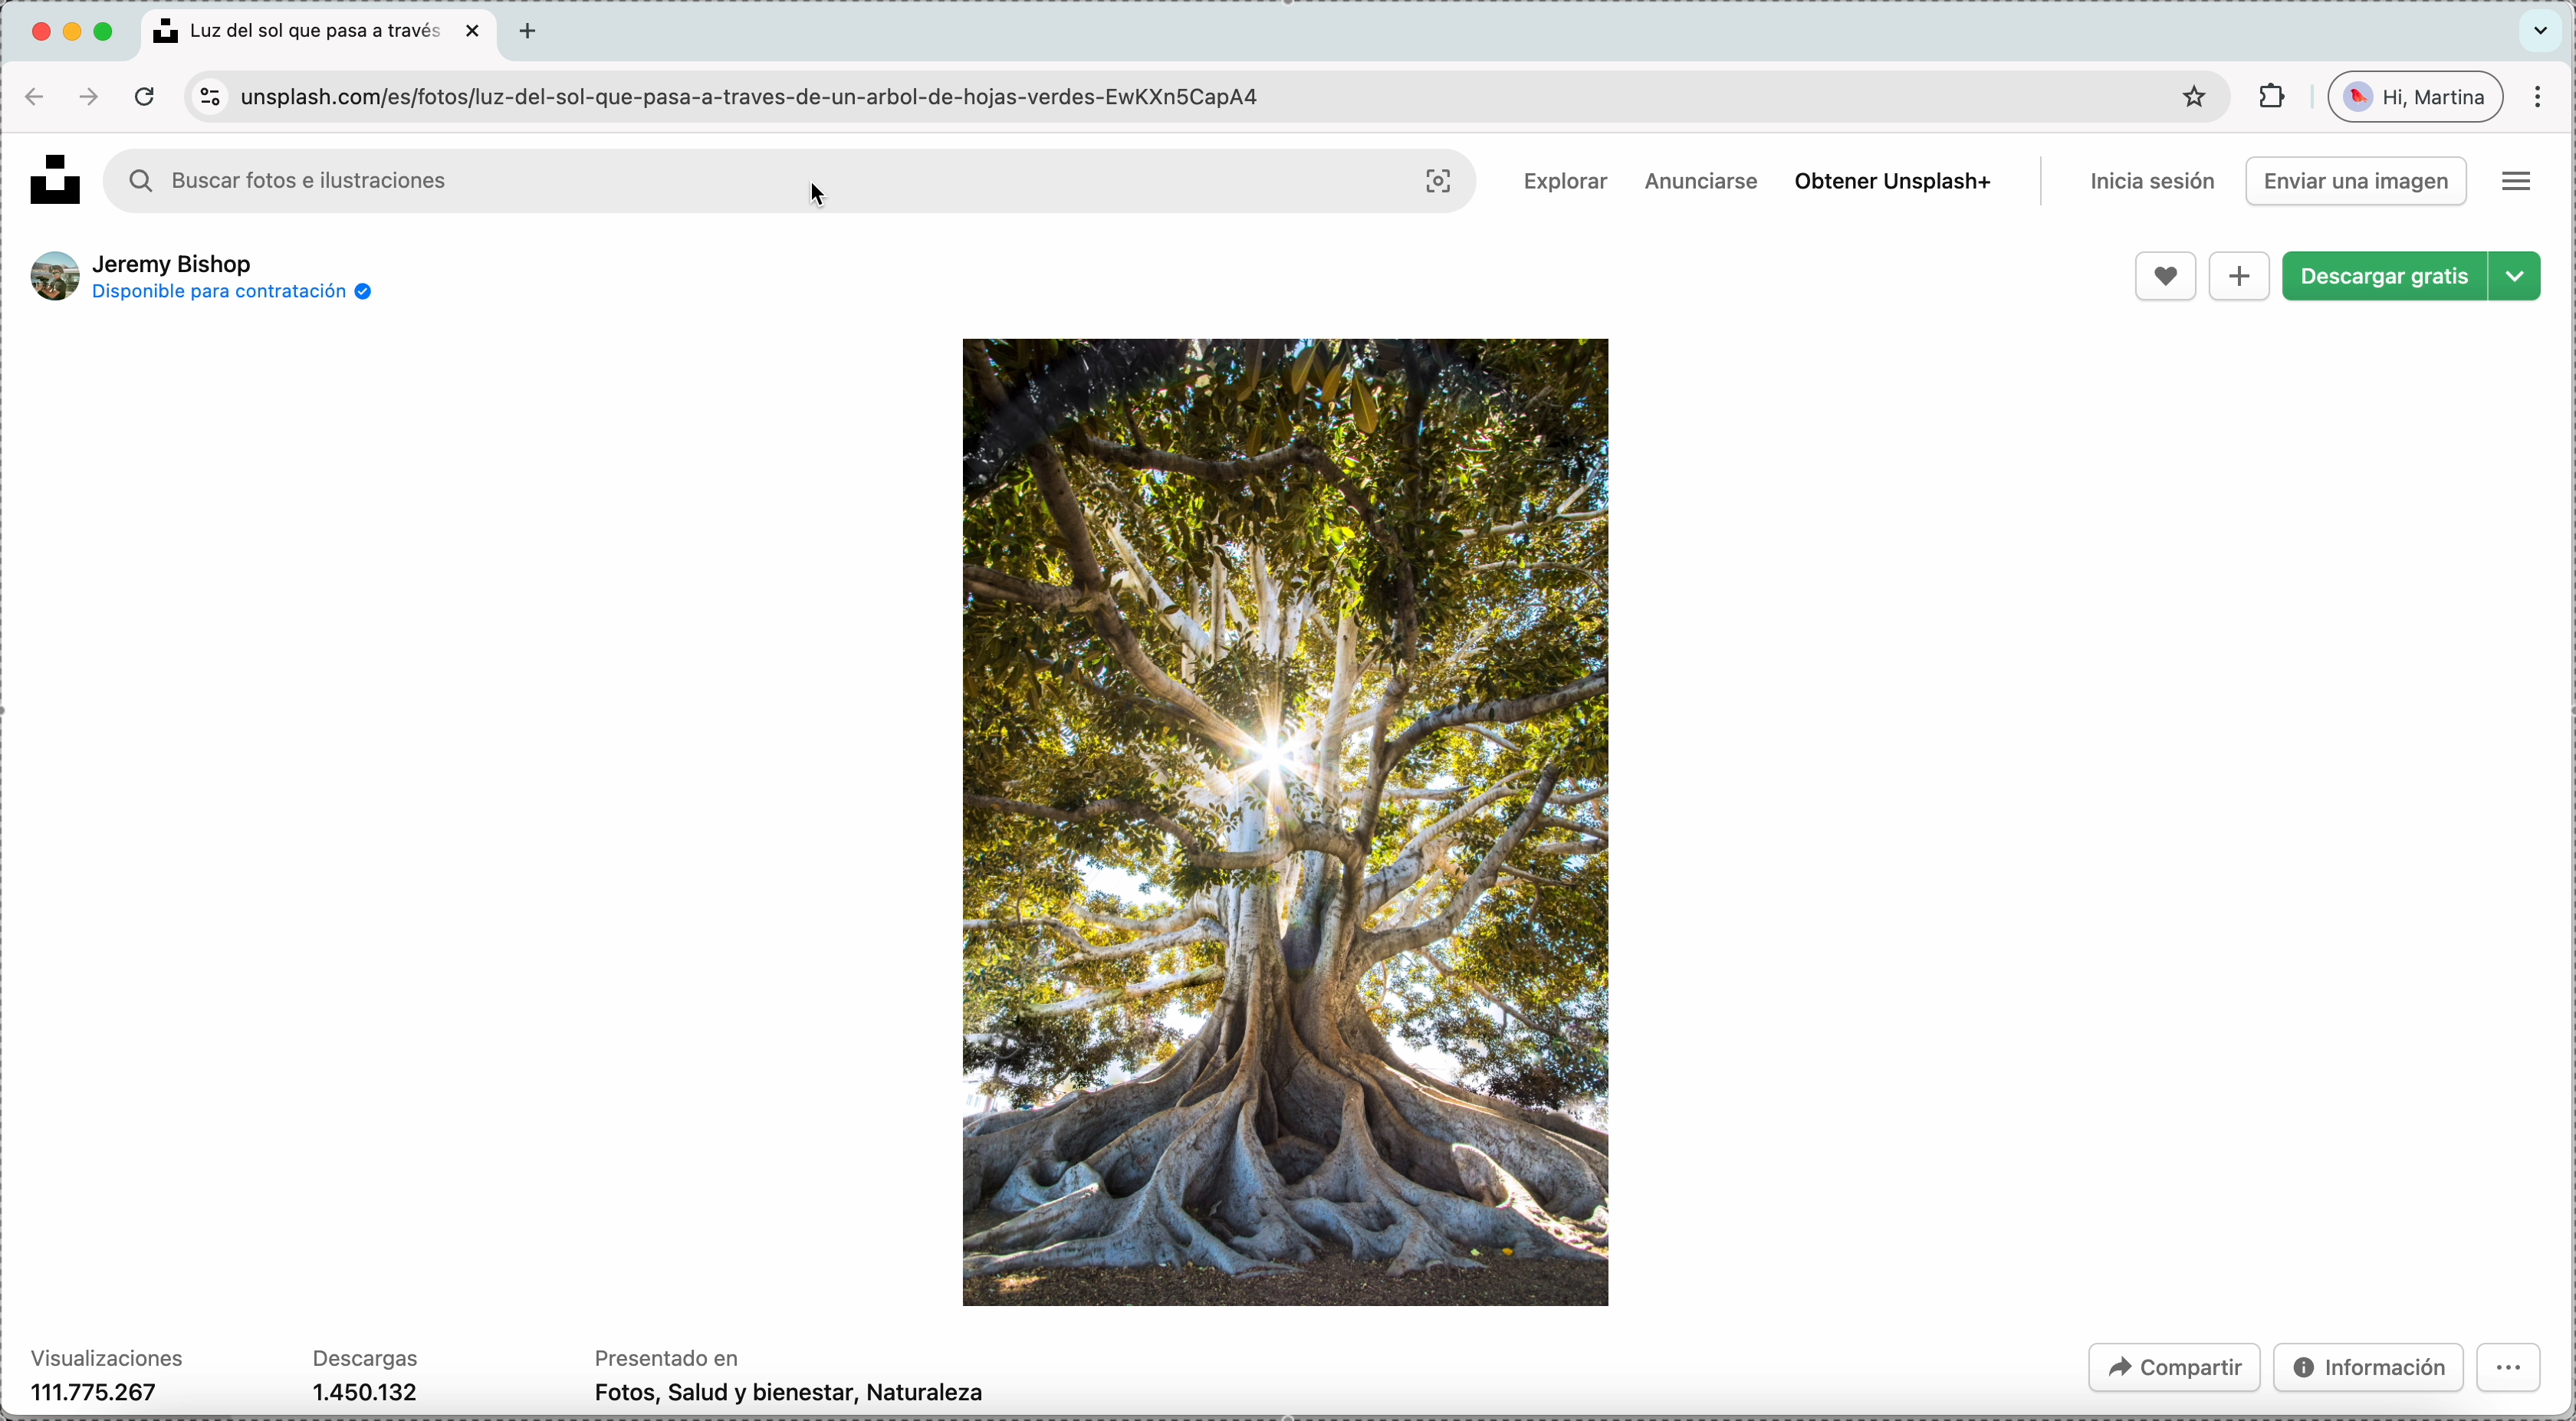 The height and width of the screenshot is (1421, 2576). What do you see at coordinates (2240, 277) in the screenshot?
I see `add your library` at bounding box center [2240, 277].